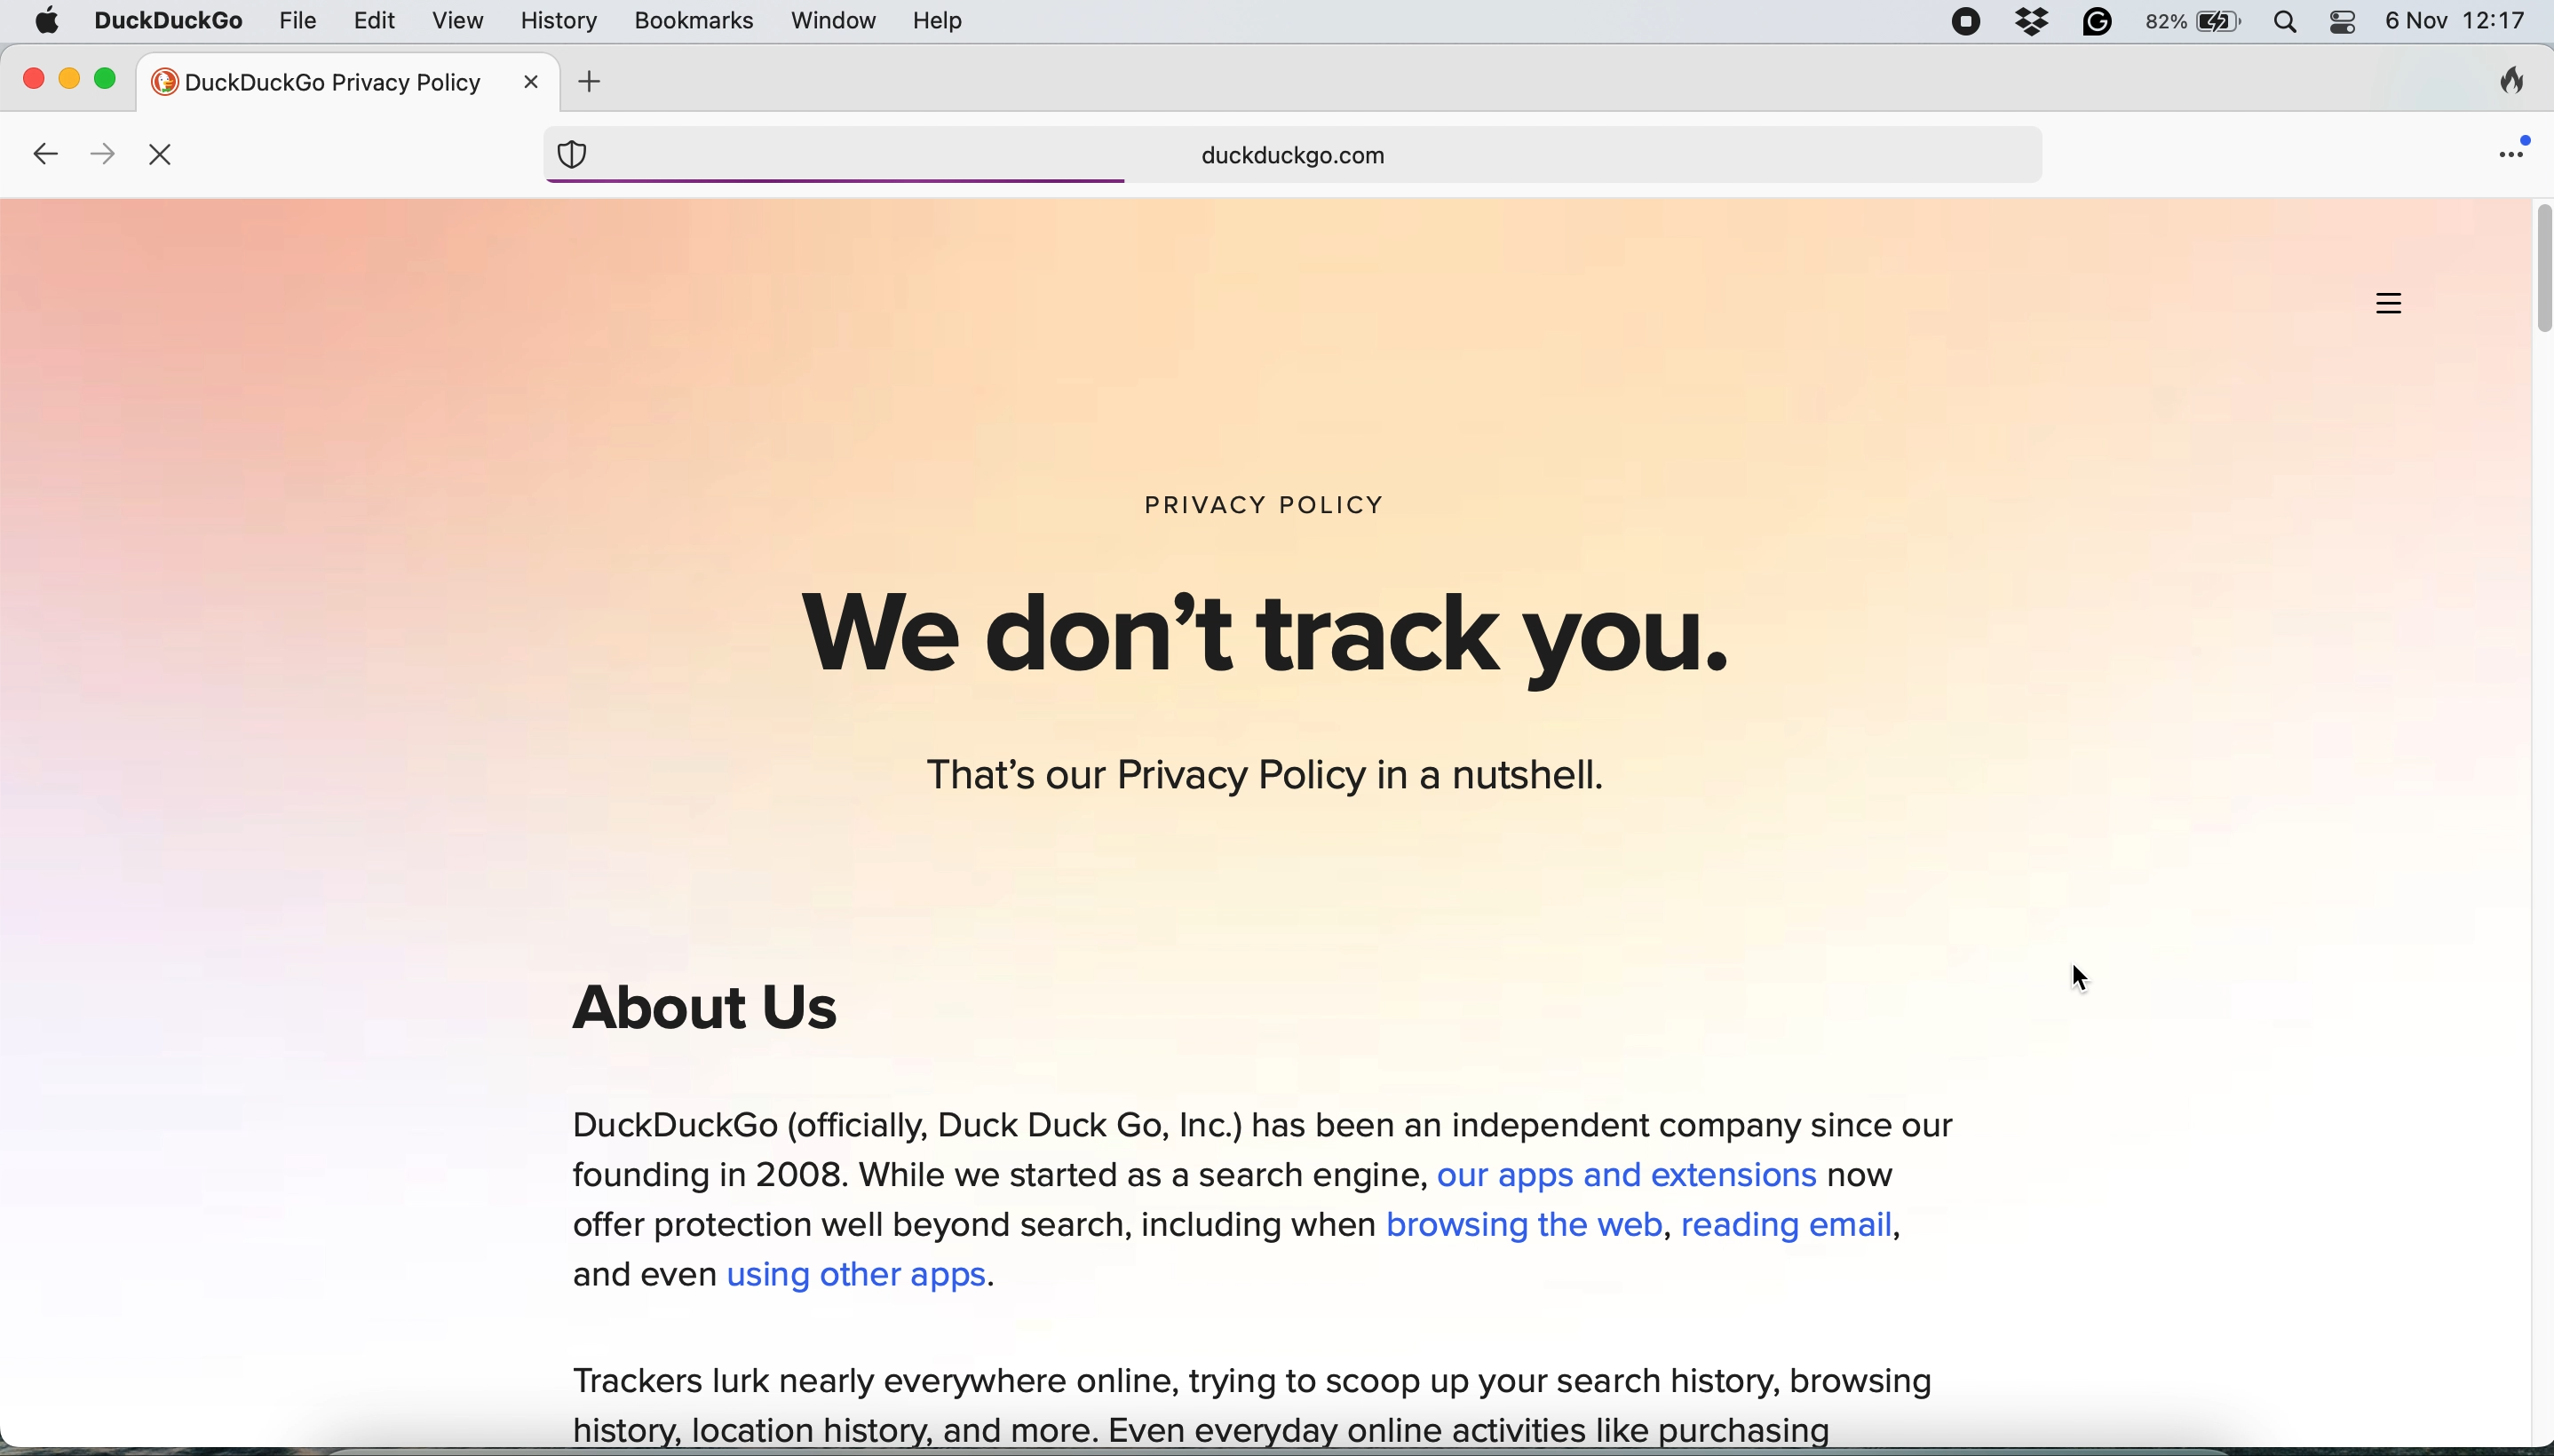  What do you see at coordinates (2192, 21) in the screenshot?
I see `battery` at bounding box center [2192, 21].